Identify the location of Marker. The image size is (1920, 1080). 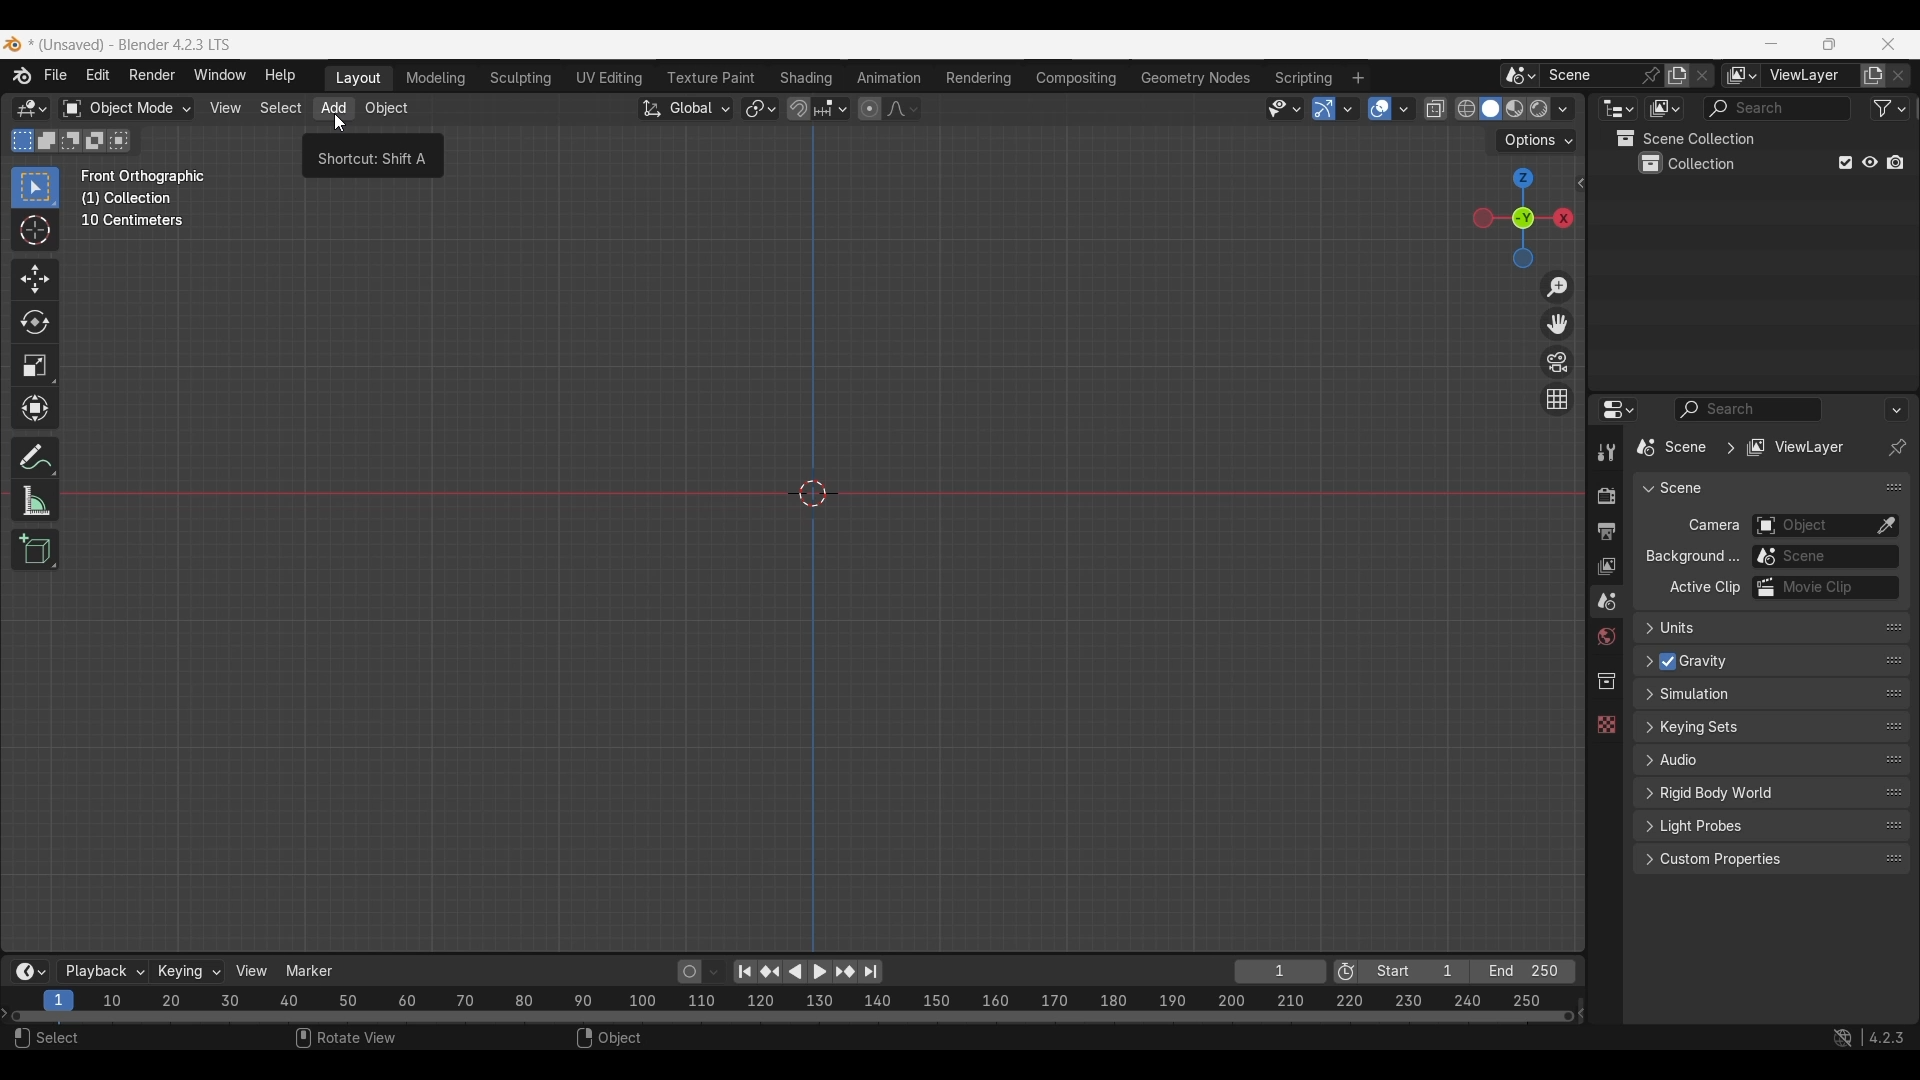
(310, 971).